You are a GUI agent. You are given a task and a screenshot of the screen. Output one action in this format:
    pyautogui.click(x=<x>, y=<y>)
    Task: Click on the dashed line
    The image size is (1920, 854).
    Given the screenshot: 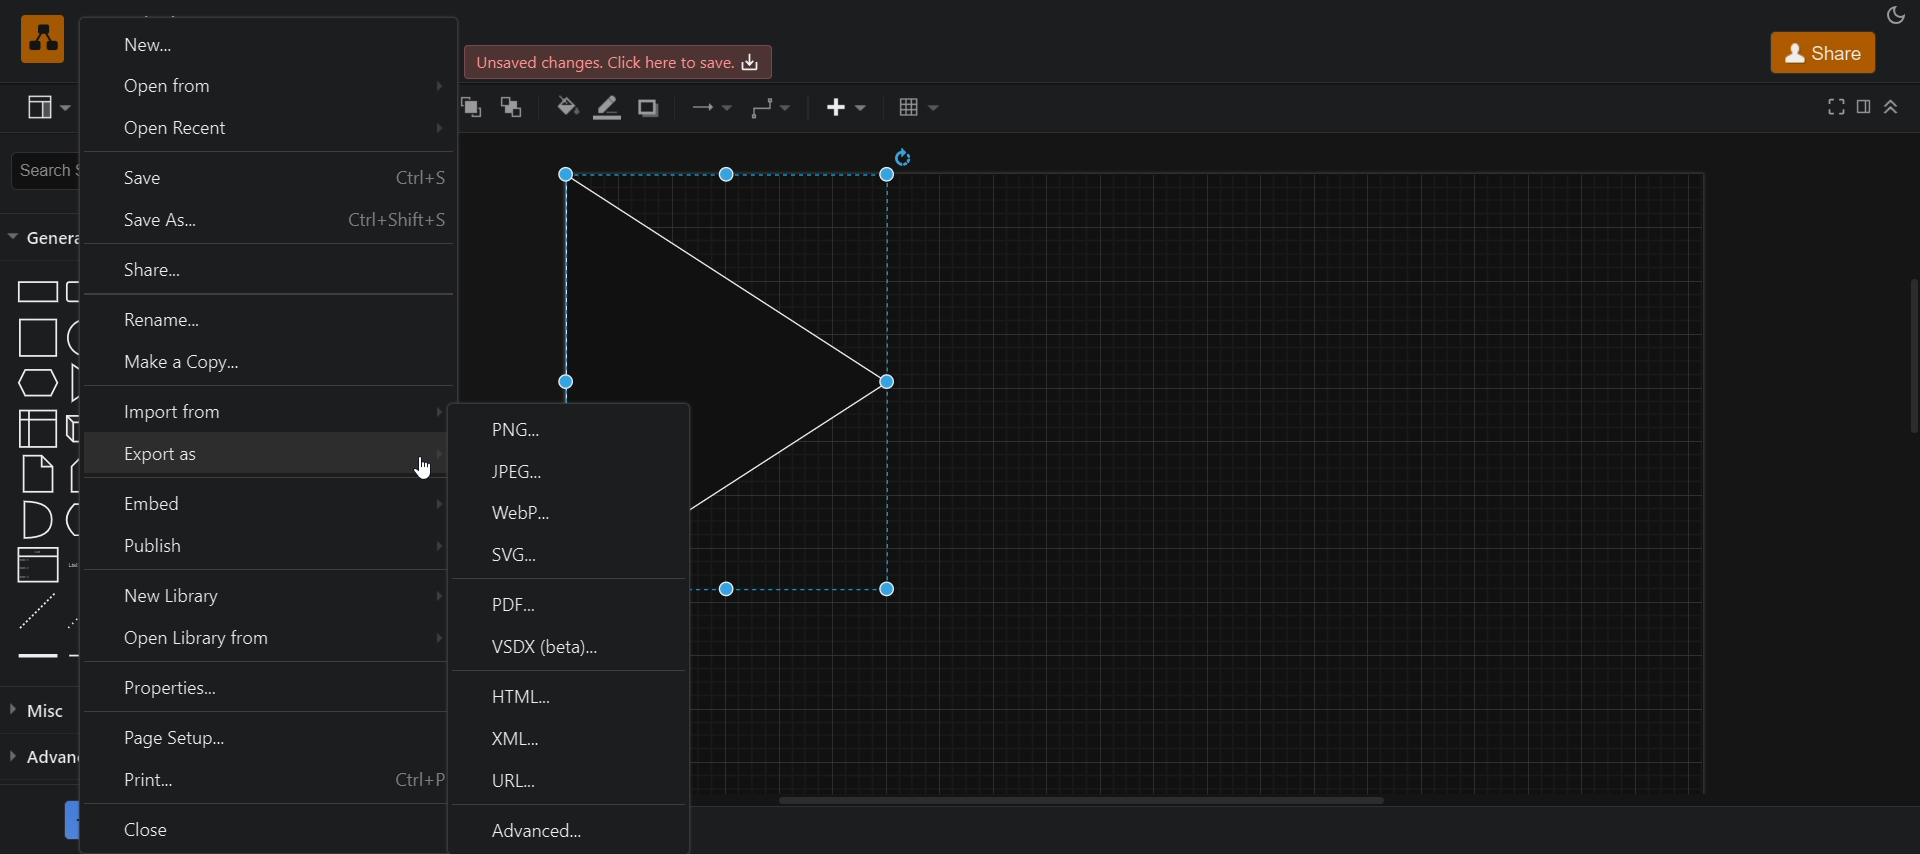 What is the action you would take?
    pyautogui.click(x=37, y=610)
    